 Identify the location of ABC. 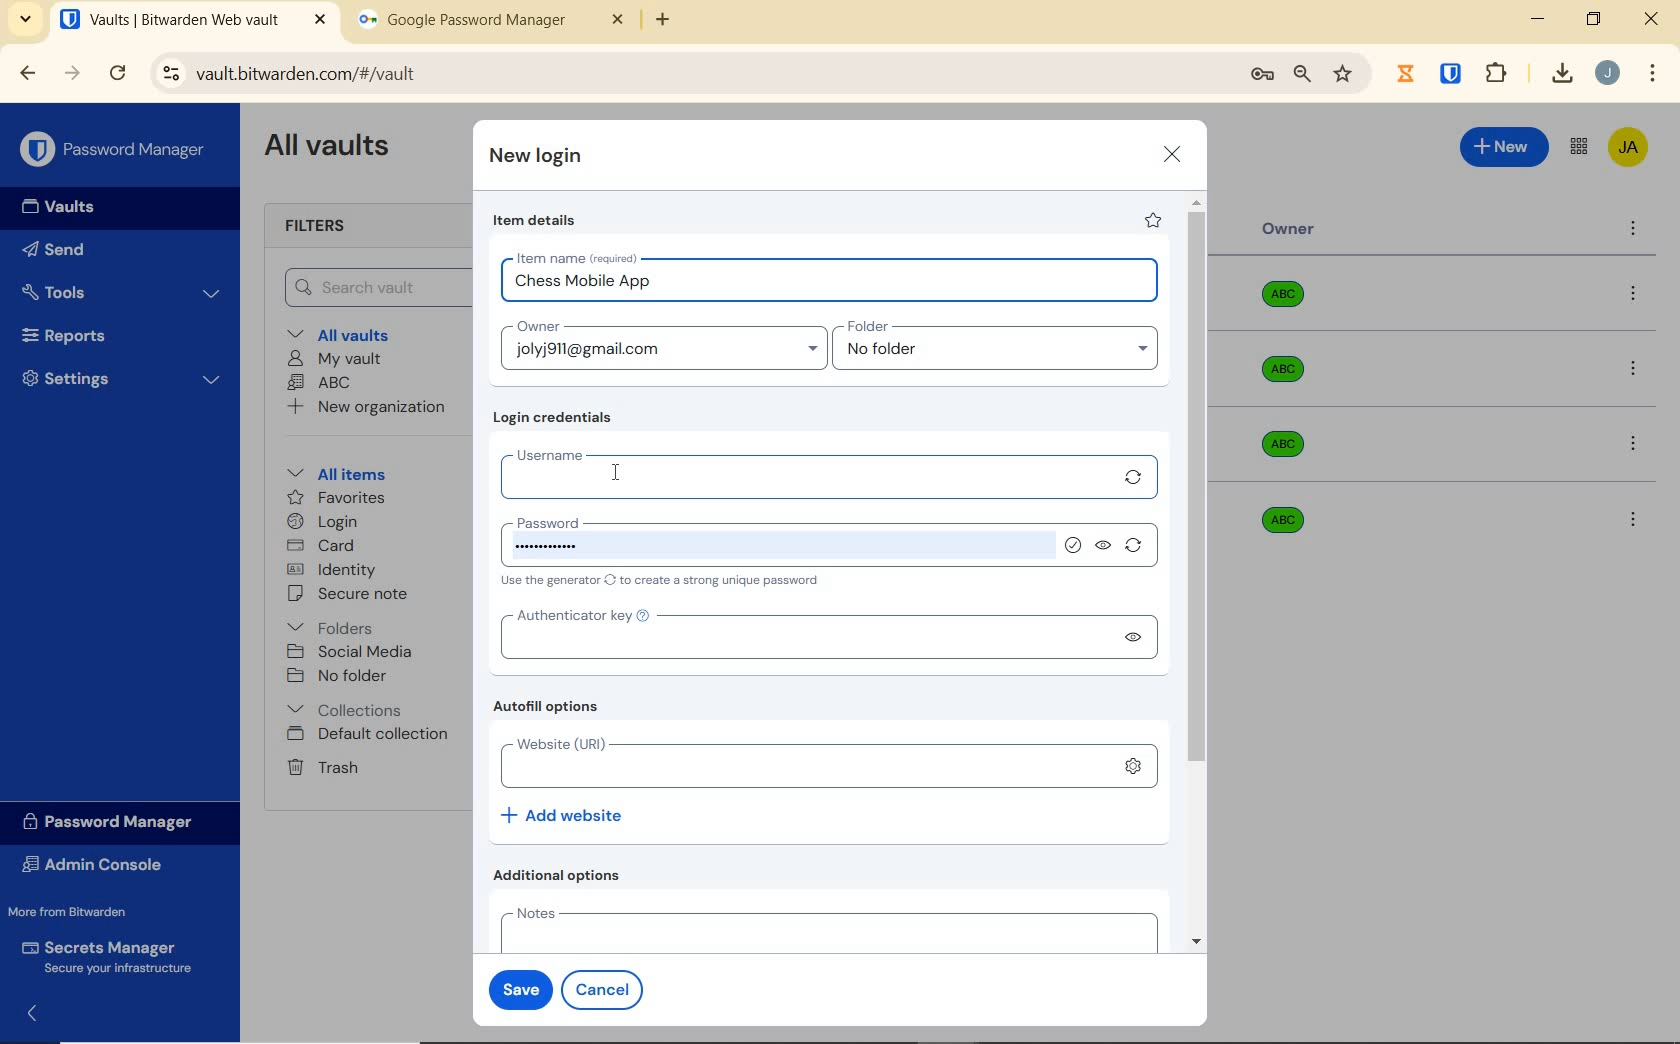
(319, 382).